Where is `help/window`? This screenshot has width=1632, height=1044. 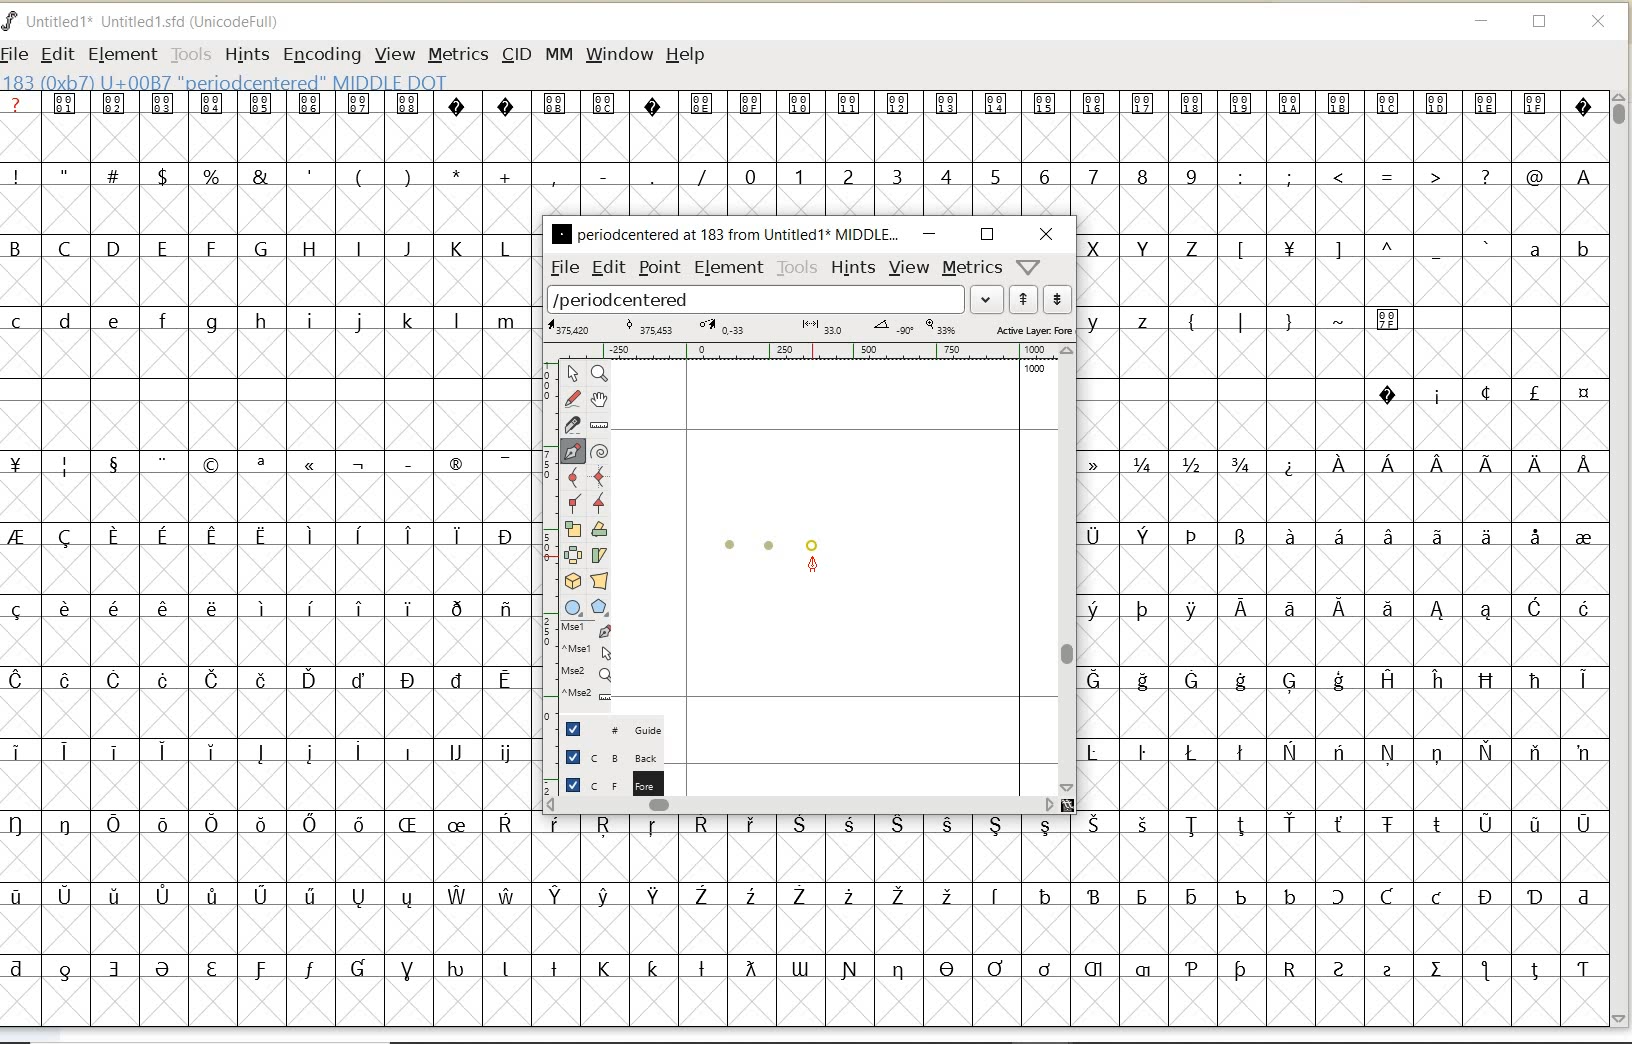 help/window is located at coordinates (1027, 267).